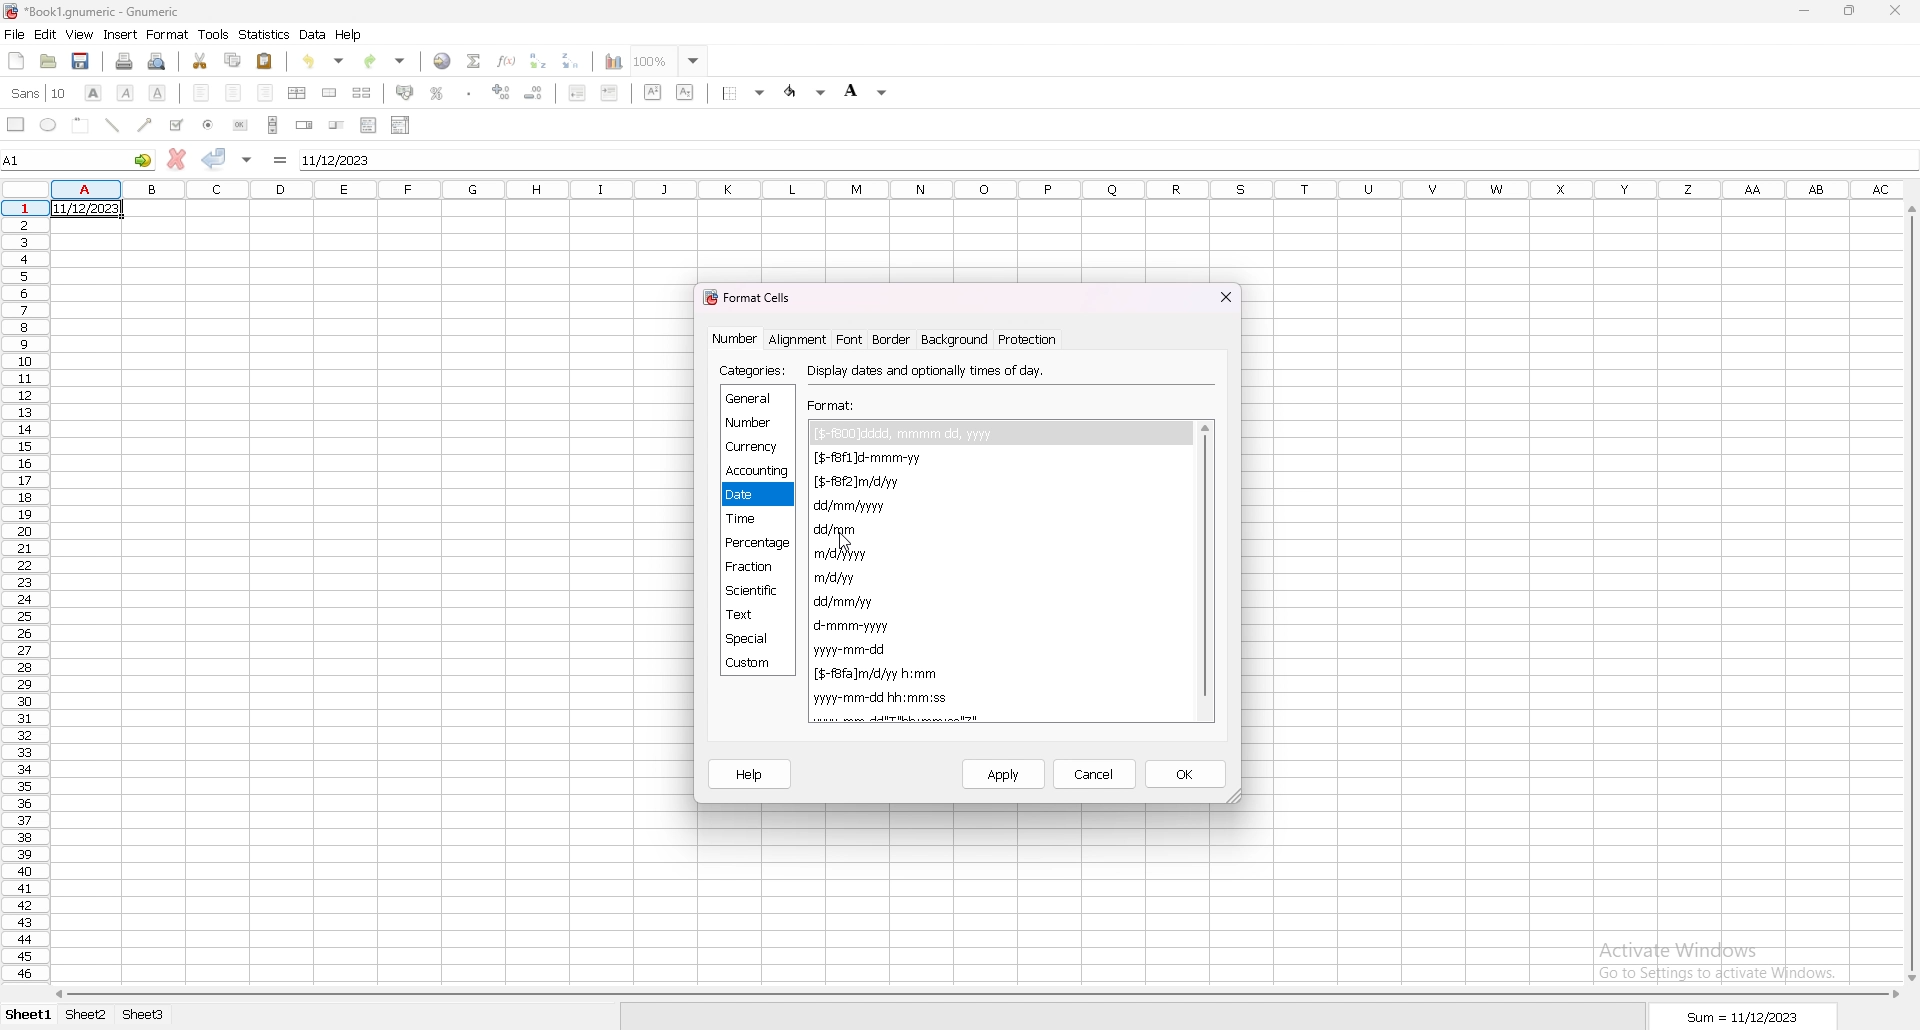 This screenshot has width=1920, height=1030. What do you see at coordinates (755, 448) in the screenshot?
I see `currency` at bounding box center [755, 448].